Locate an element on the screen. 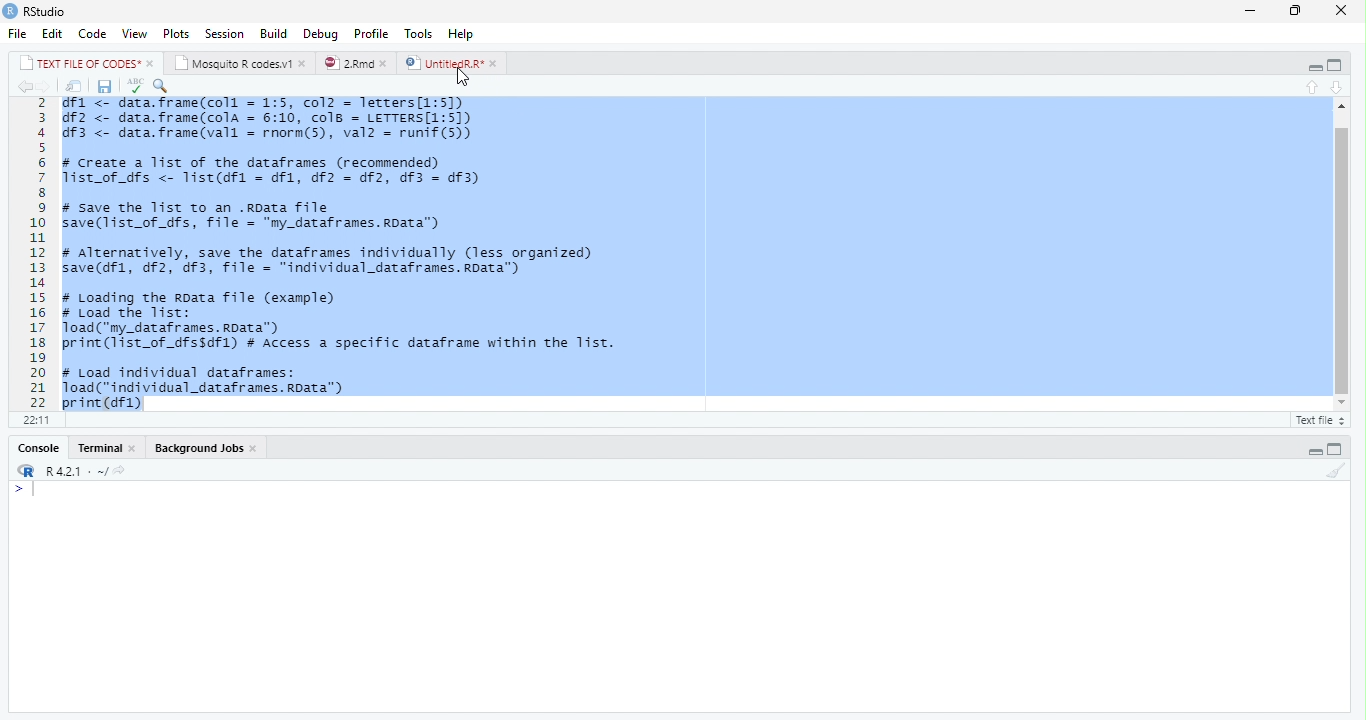 This screenshot has width=1366, height=720. Terminal is located at coordinates (108, 448).